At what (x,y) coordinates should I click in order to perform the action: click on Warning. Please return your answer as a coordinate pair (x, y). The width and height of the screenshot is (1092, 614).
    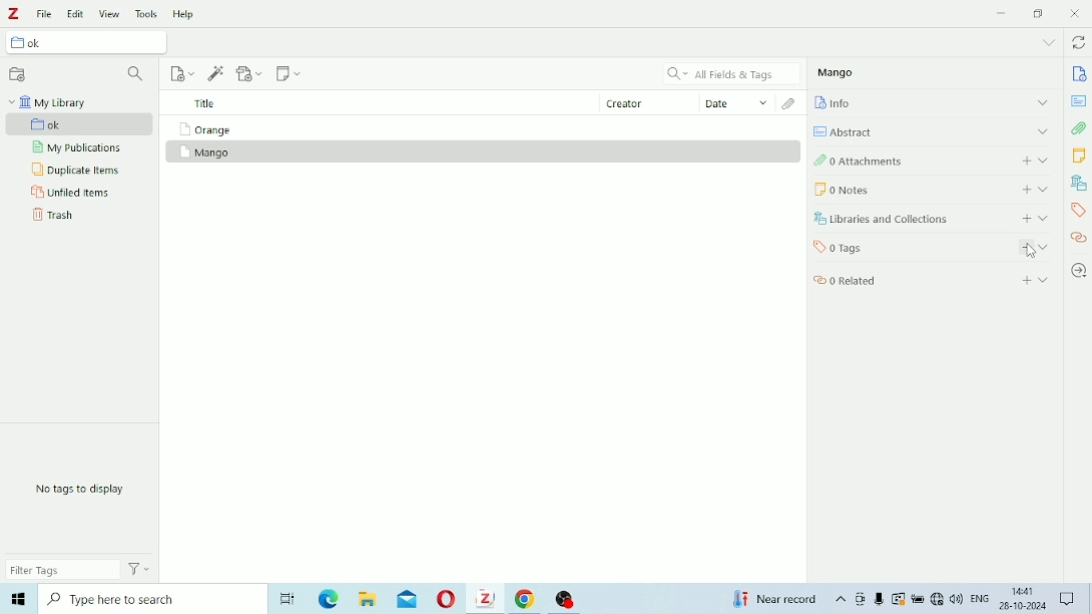
    Looking at the image, I should click on (898, 599).